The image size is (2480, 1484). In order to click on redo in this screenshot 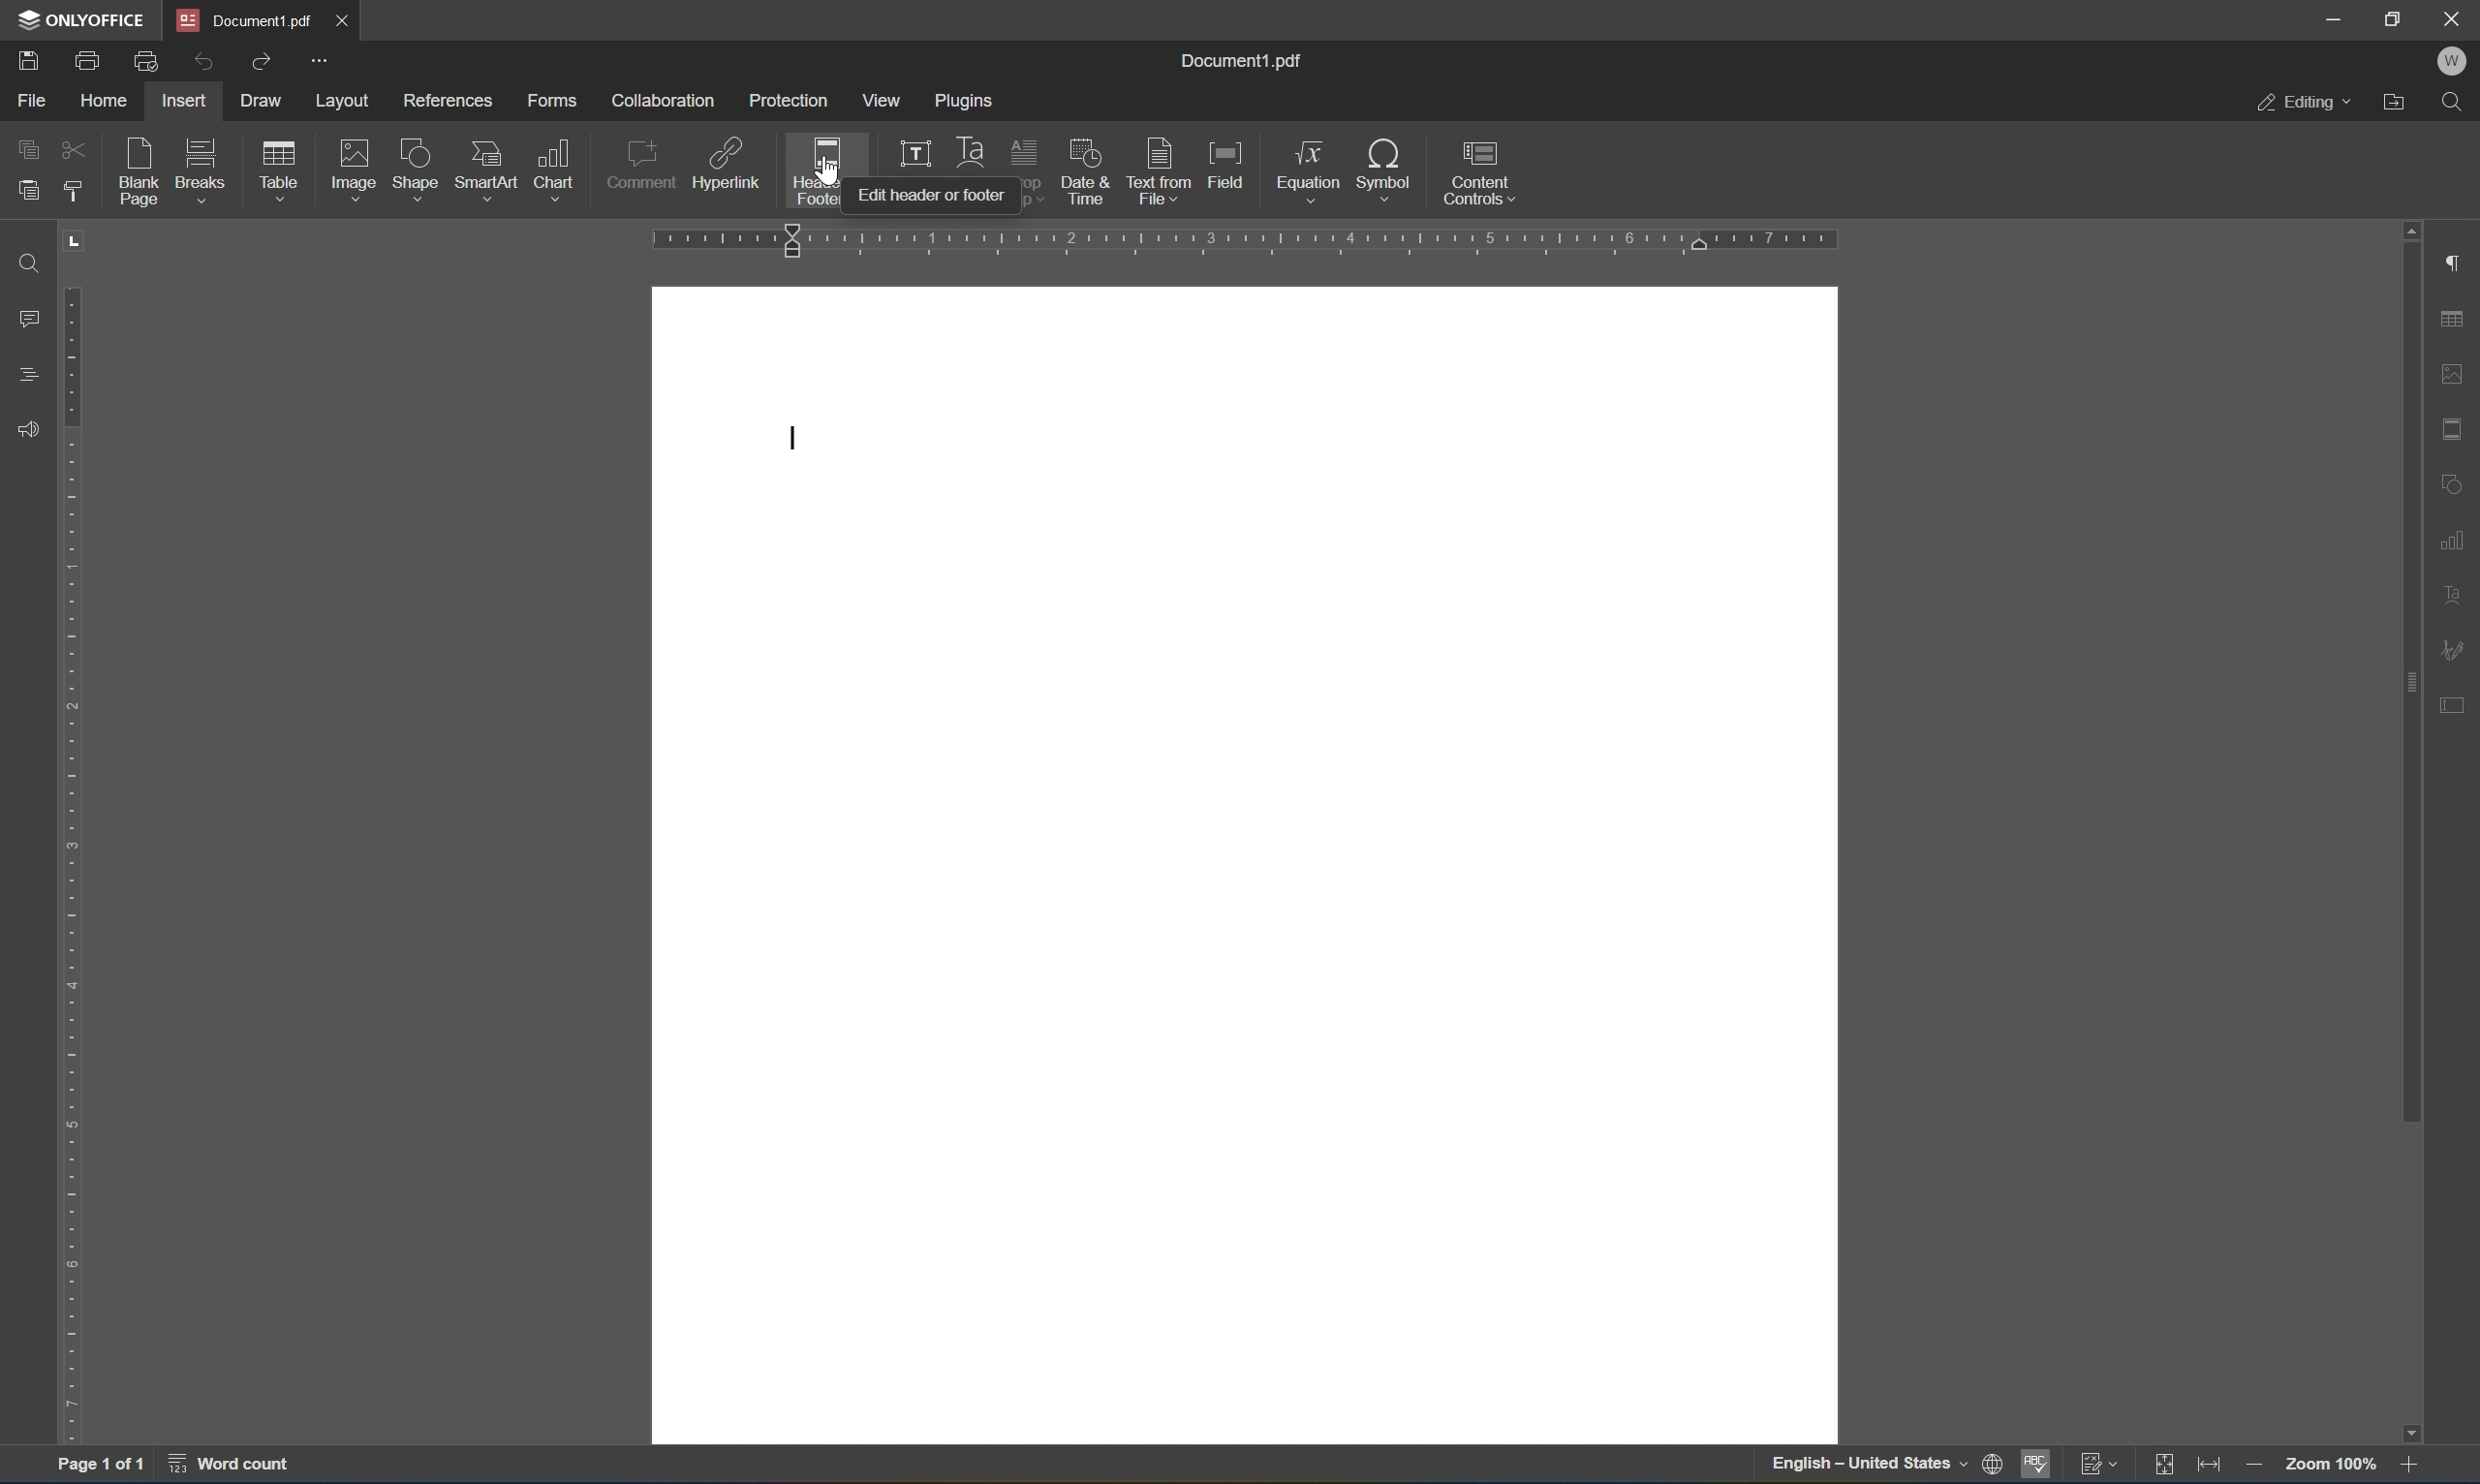, I will do `click(264, 66)`.